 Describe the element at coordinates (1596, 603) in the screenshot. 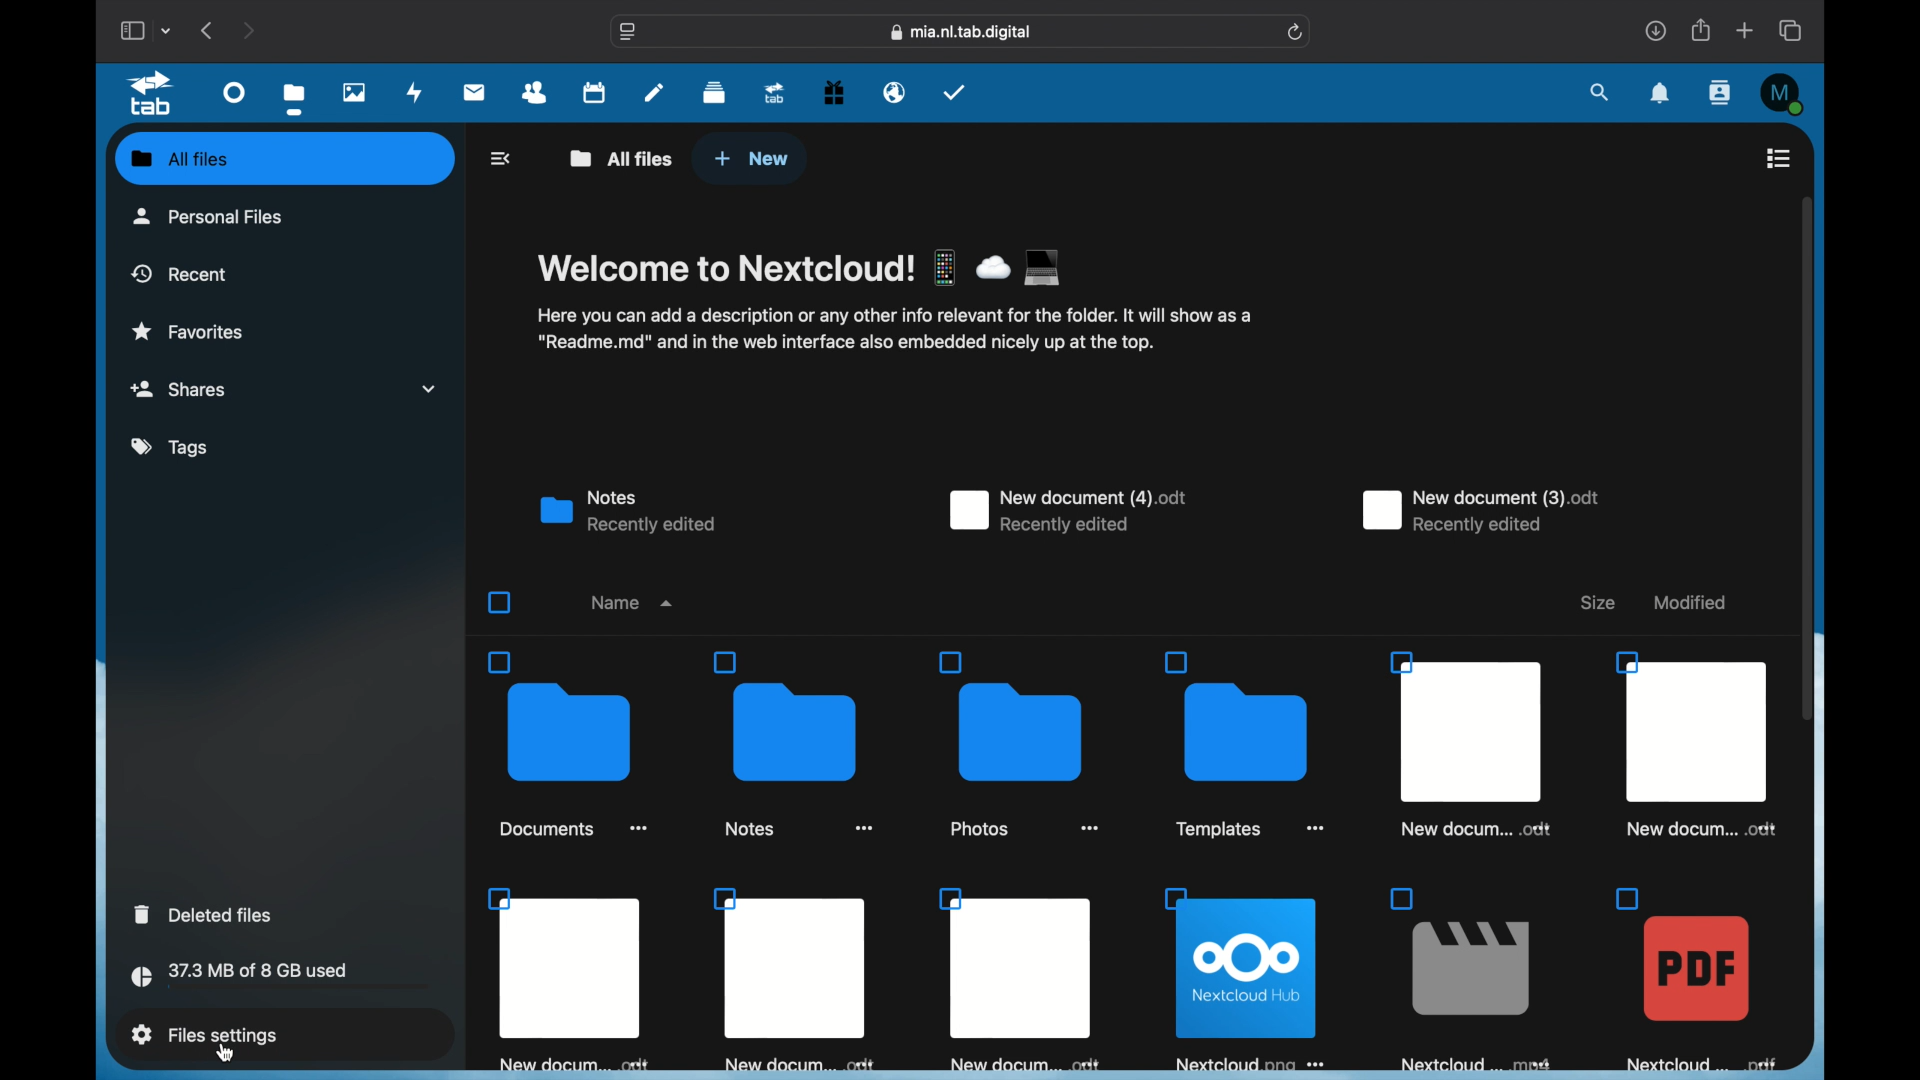

I see `size` at that location.